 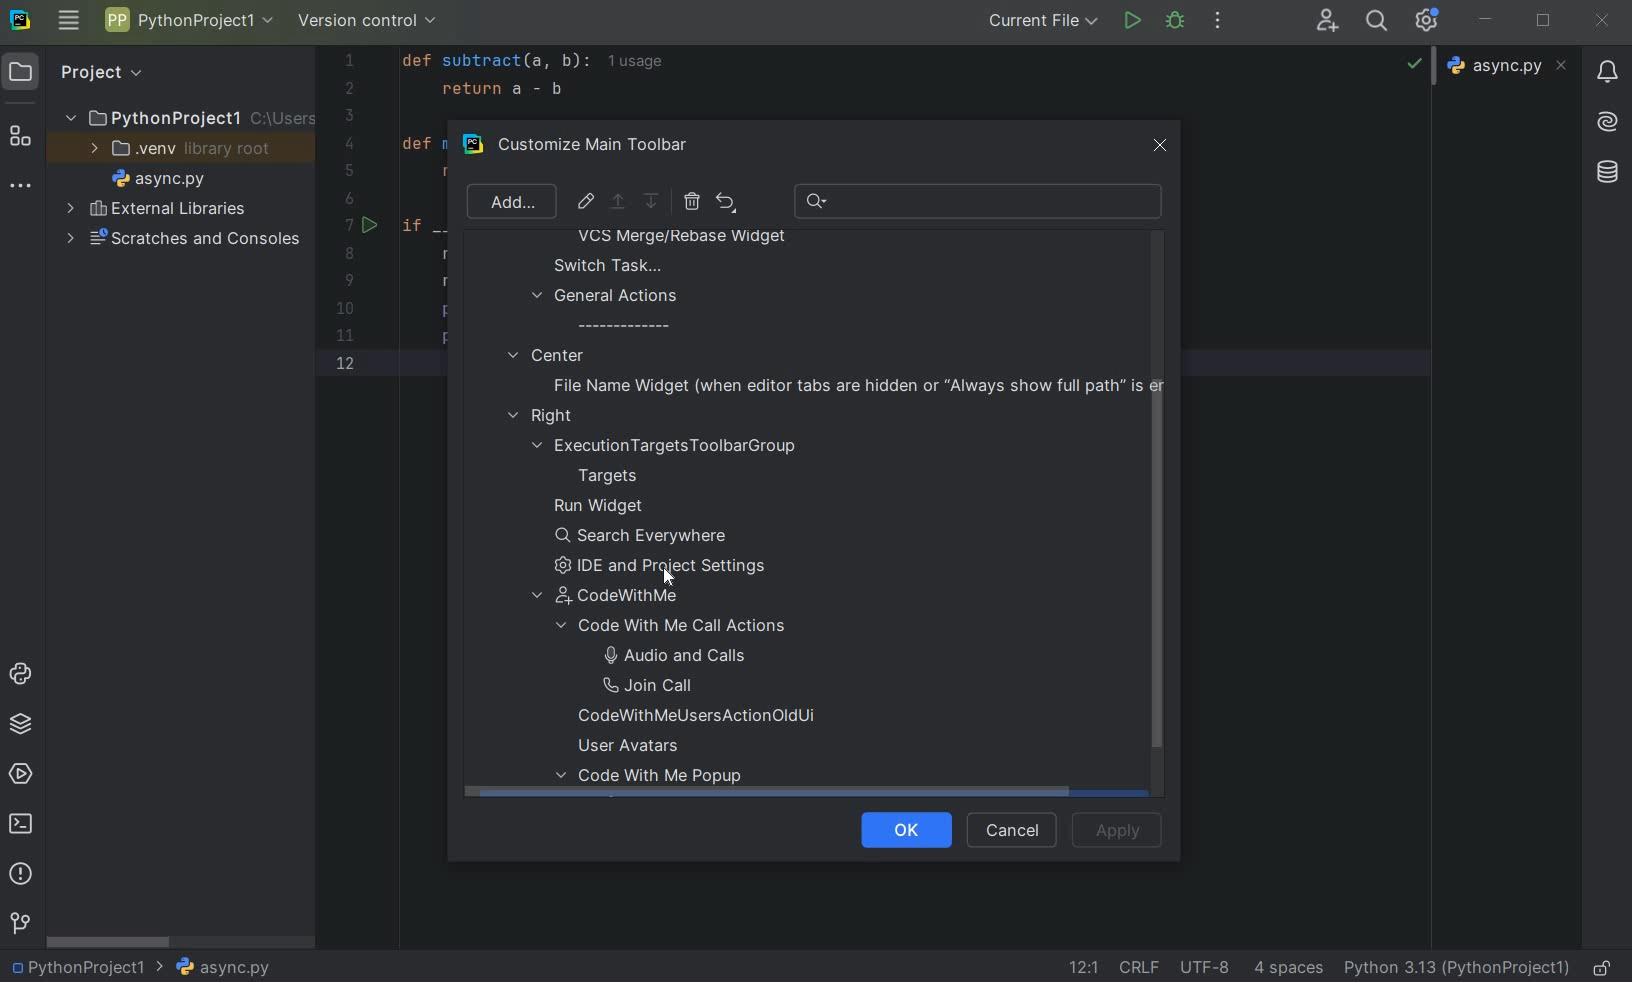 I want to click on REMOVE, so click(x=691, y=201).